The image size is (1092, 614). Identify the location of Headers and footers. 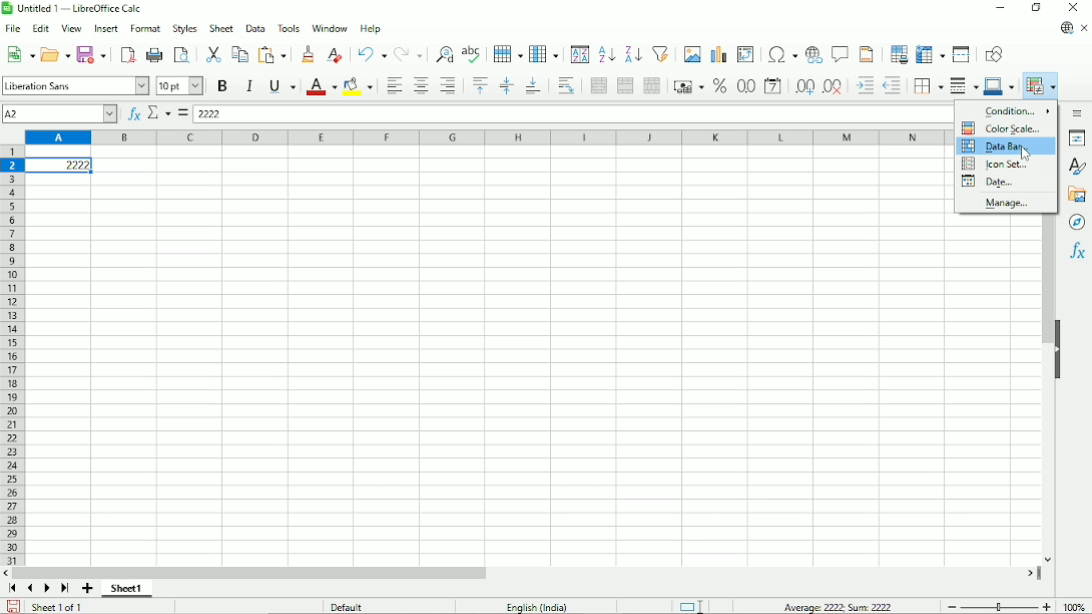
(865, 54).